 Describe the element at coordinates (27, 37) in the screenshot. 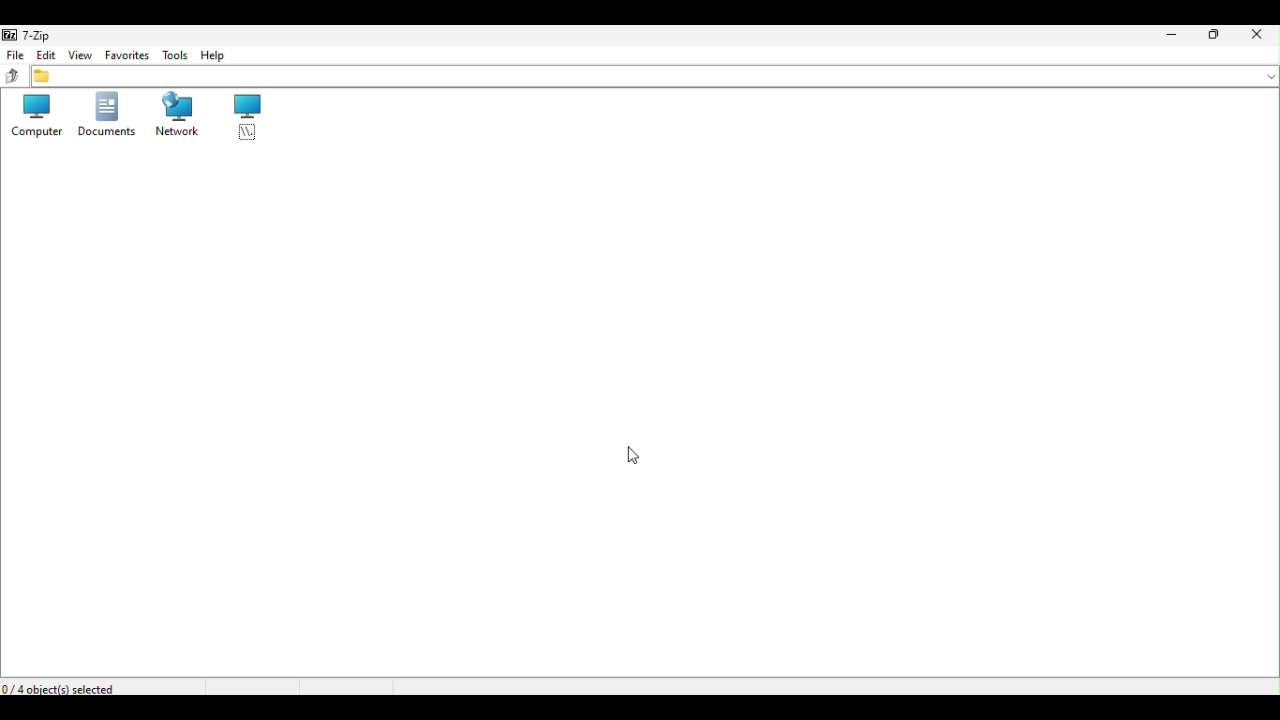

I see `7 zip` at that location.